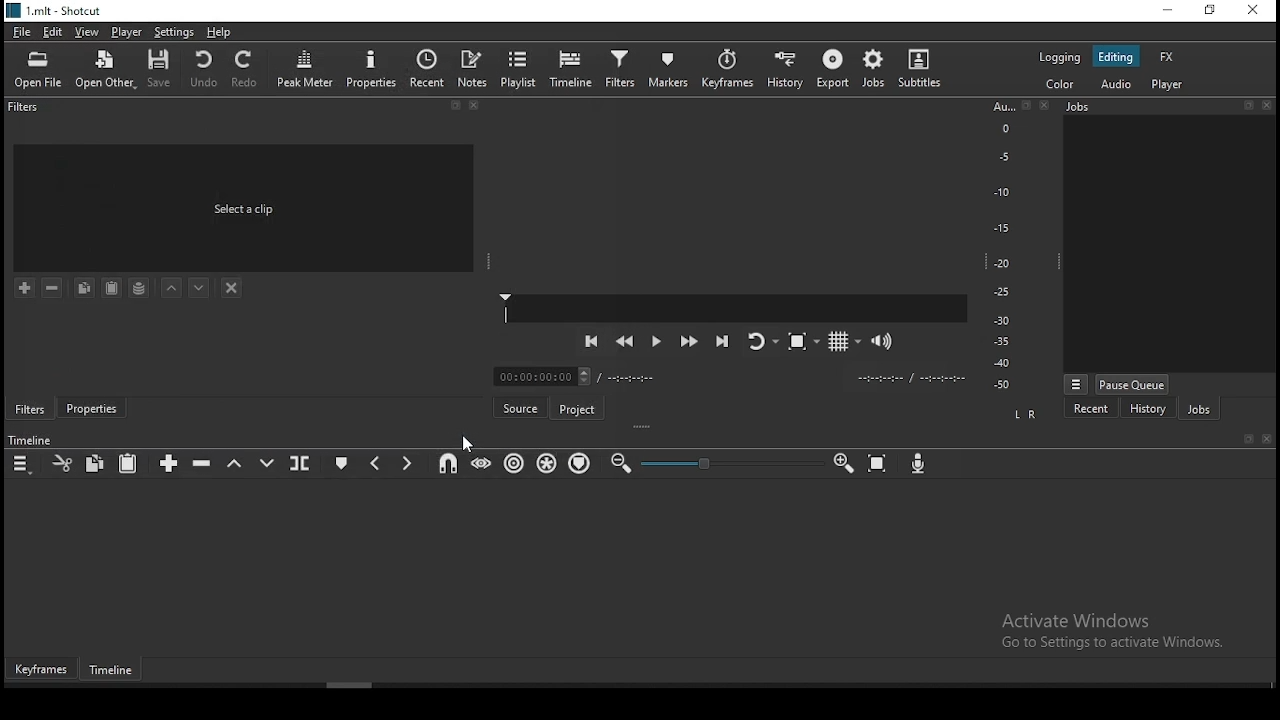 The width and height of the screenshot is (1280, 720). I want to click on save, so click(163, 68).